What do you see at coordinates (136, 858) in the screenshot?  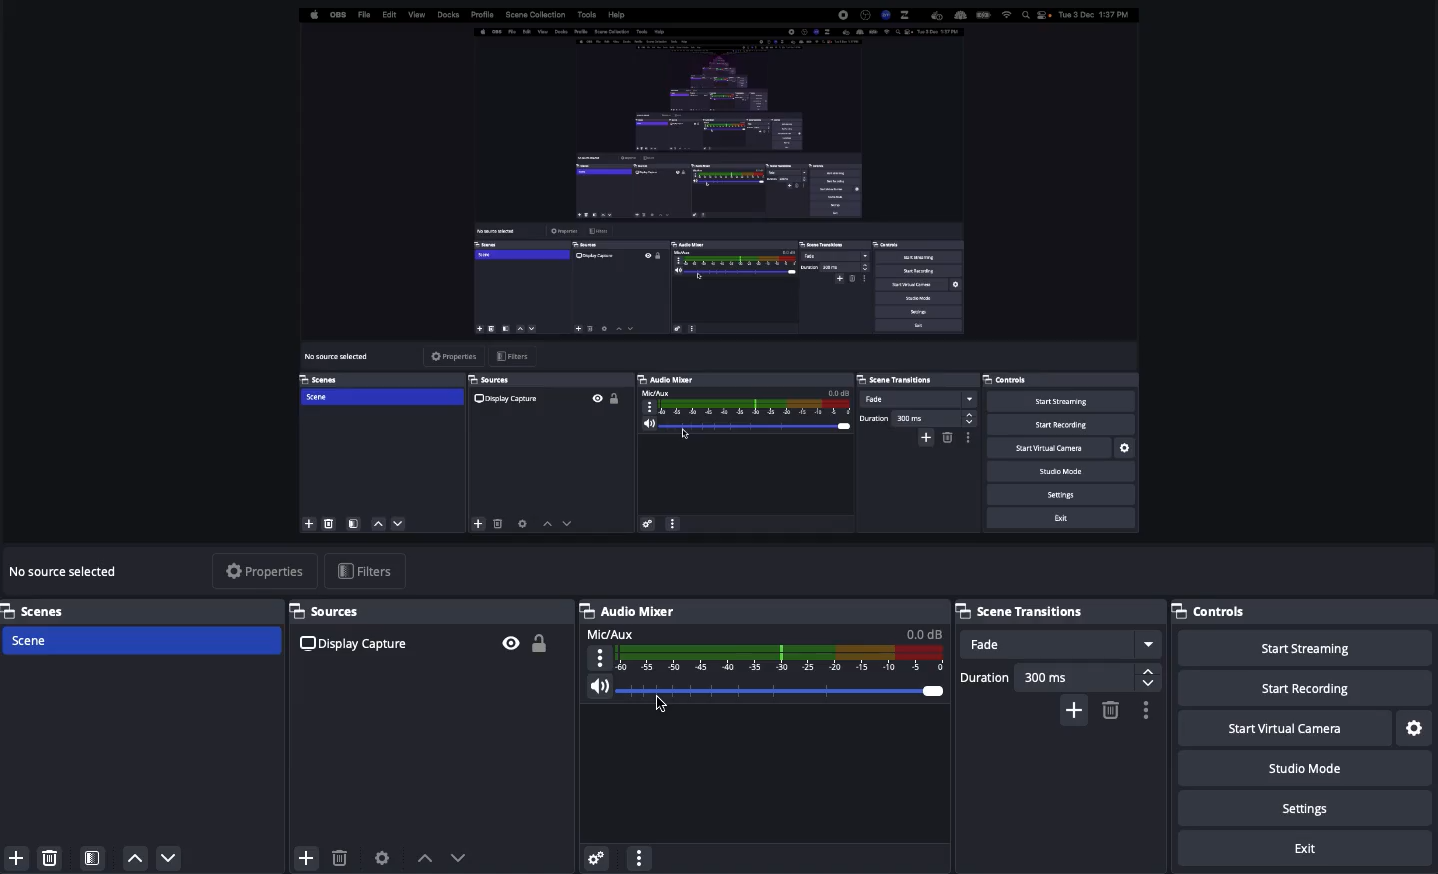 I see `Up` at bounding box center [136, 858].